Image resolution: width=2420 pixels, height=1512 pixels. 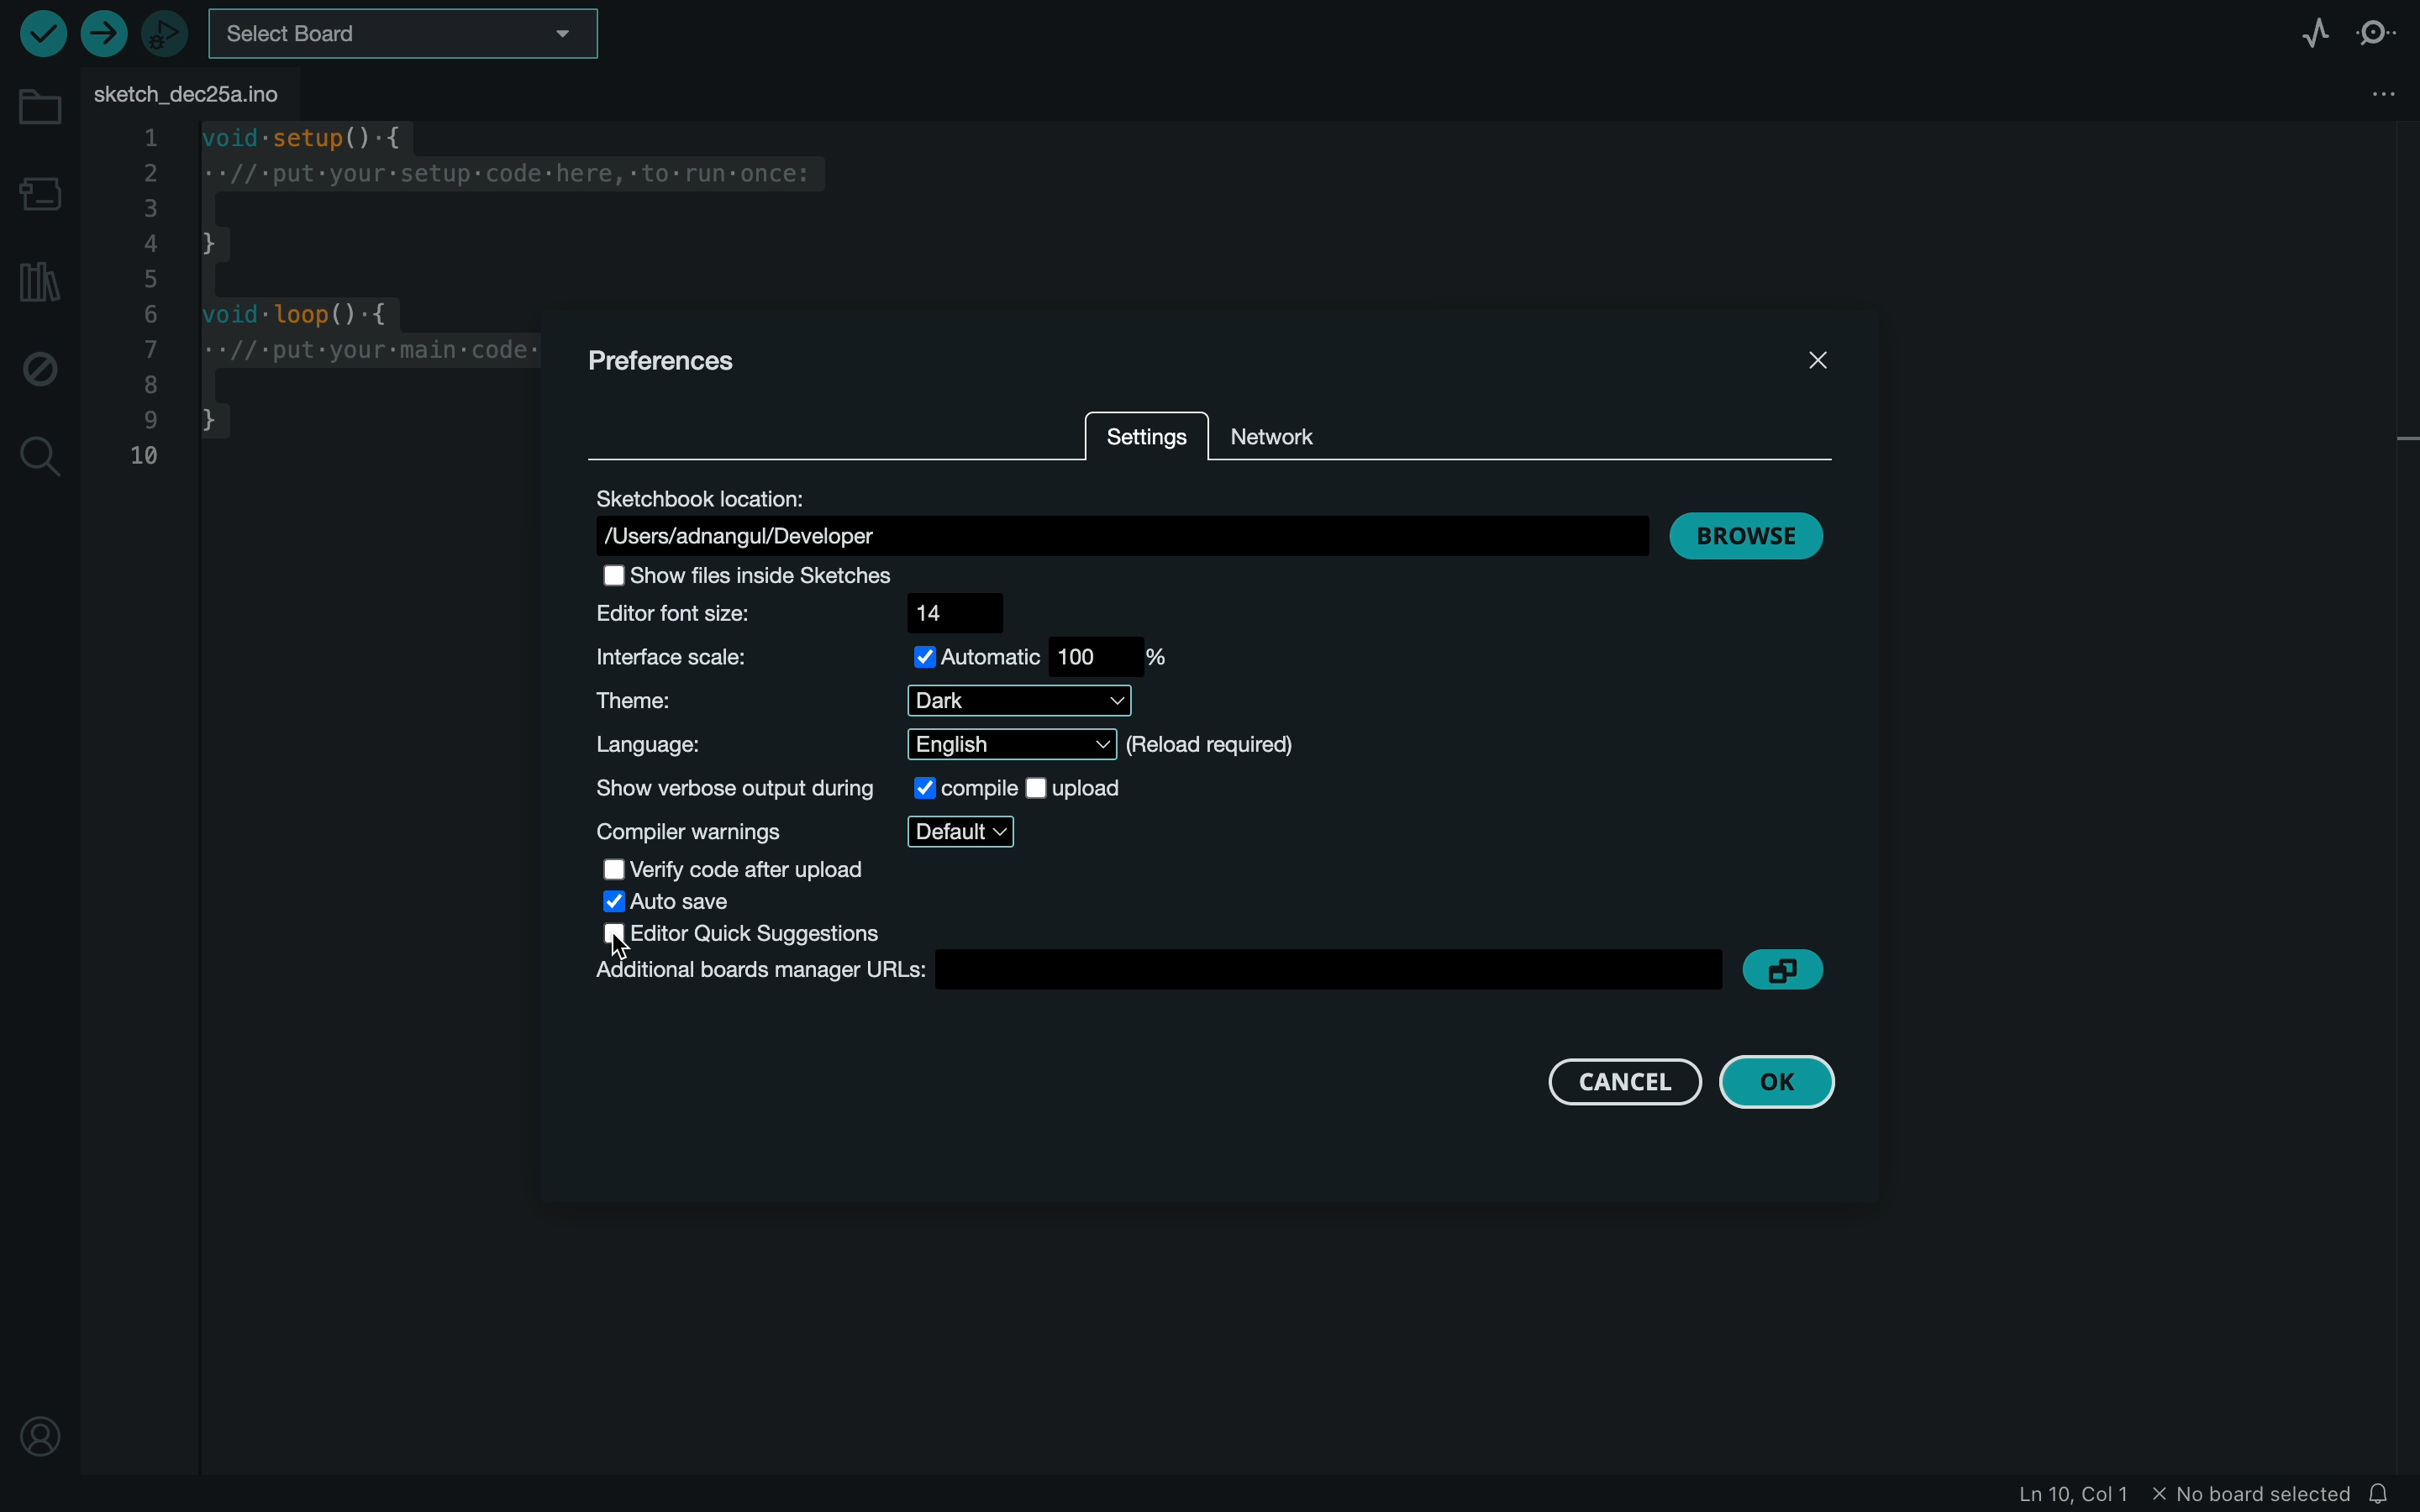 What do you see at coordinates (678, 360) in the screenshot?
I see `prefernces` at bounding box center [678, 360].